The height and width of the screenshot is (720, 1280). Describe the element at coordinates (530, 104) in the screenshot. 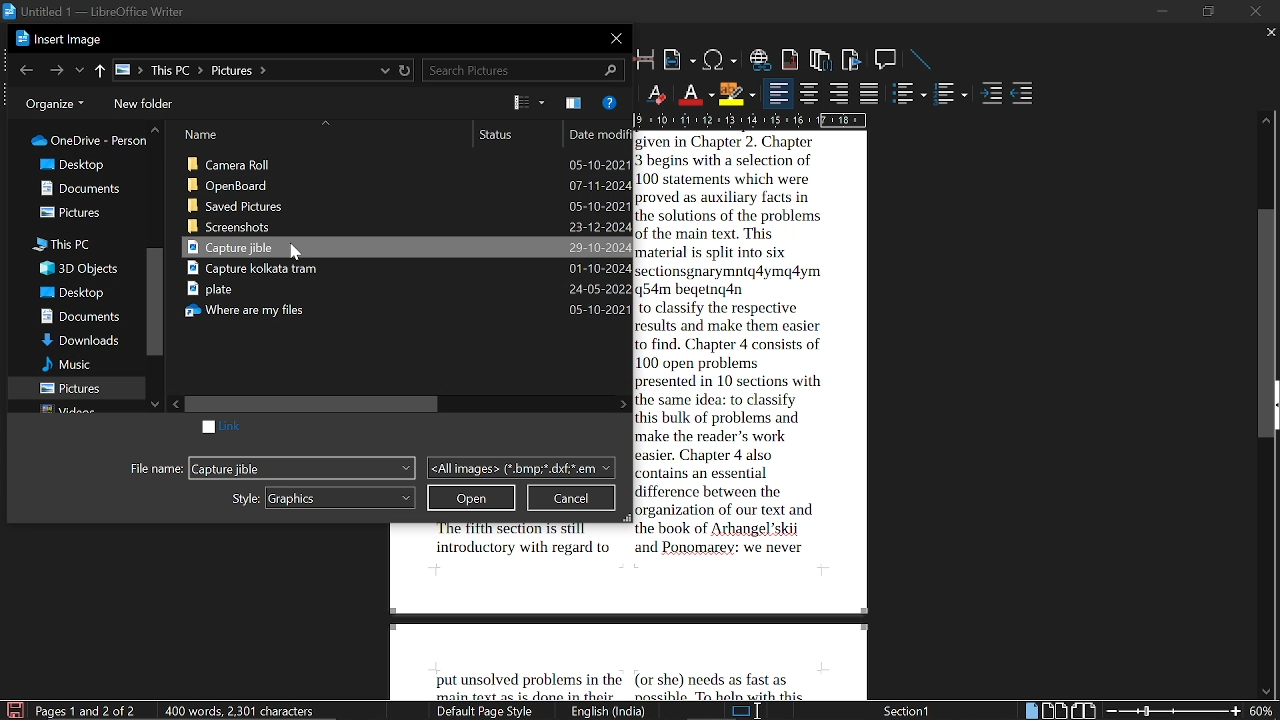

I see `view` at that location.